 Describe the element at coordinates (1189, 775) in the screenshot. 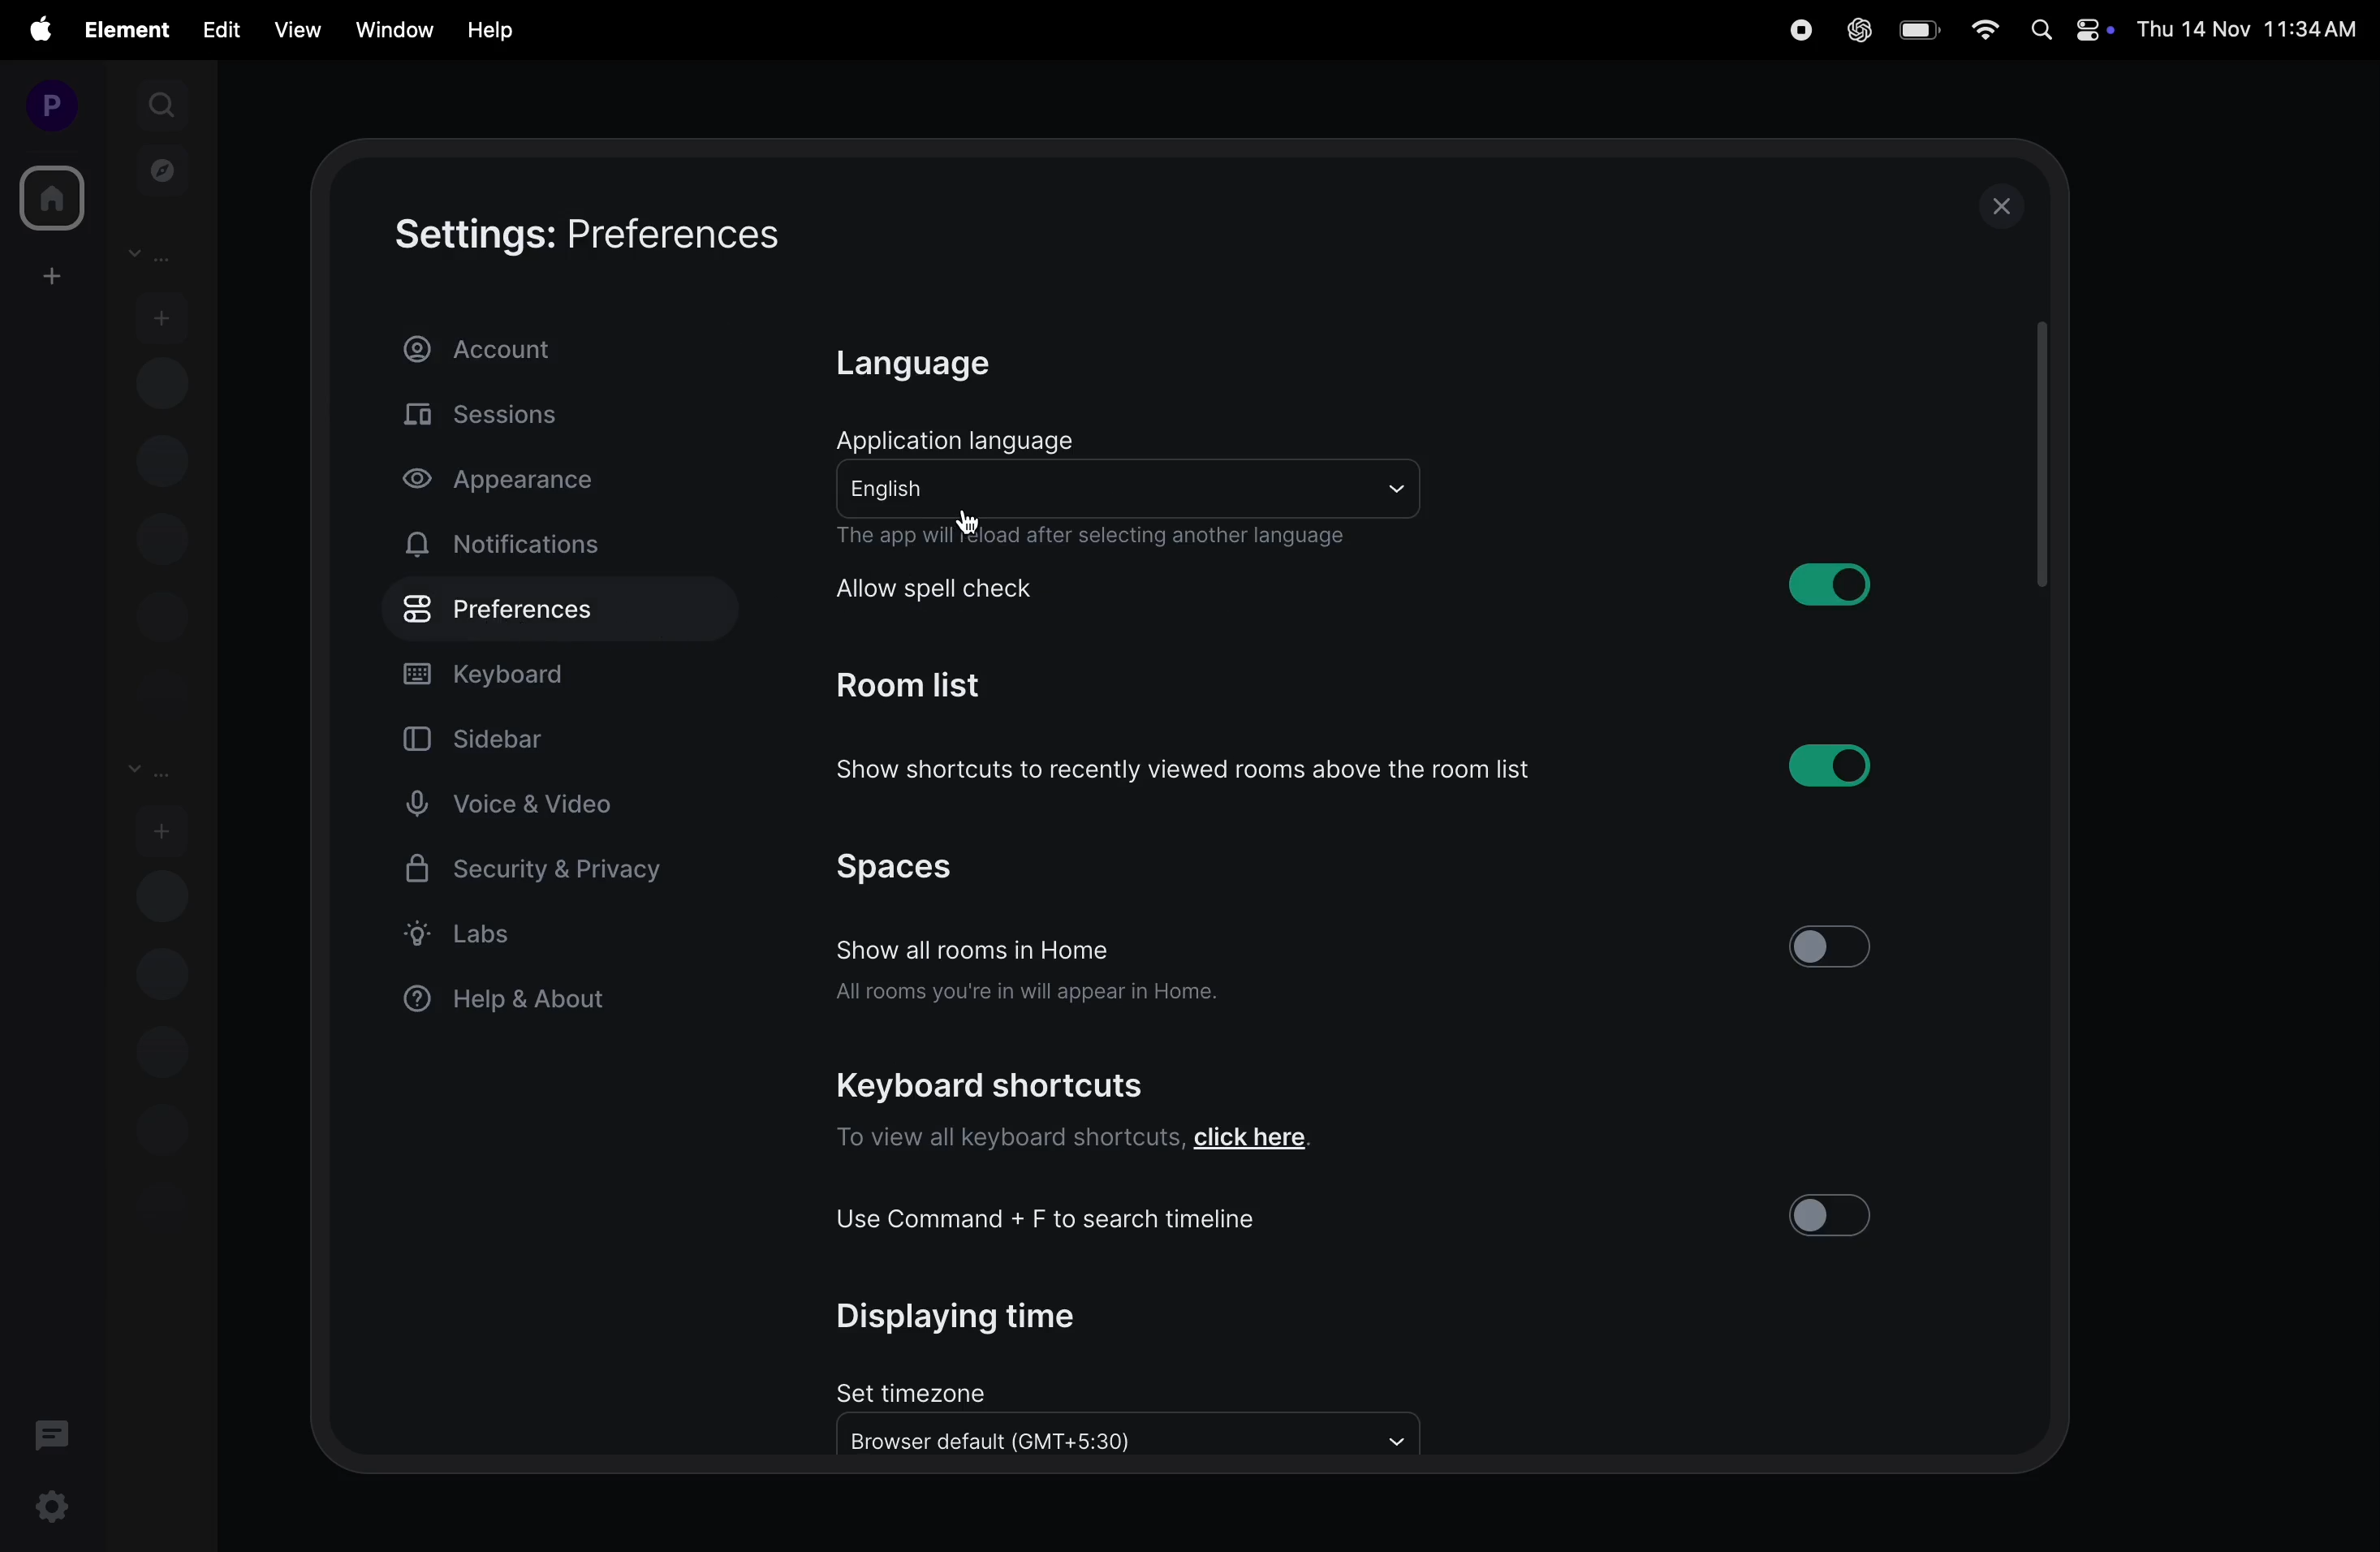

I see `show shortcuts to recently viewd rooms above the room list` at that location.